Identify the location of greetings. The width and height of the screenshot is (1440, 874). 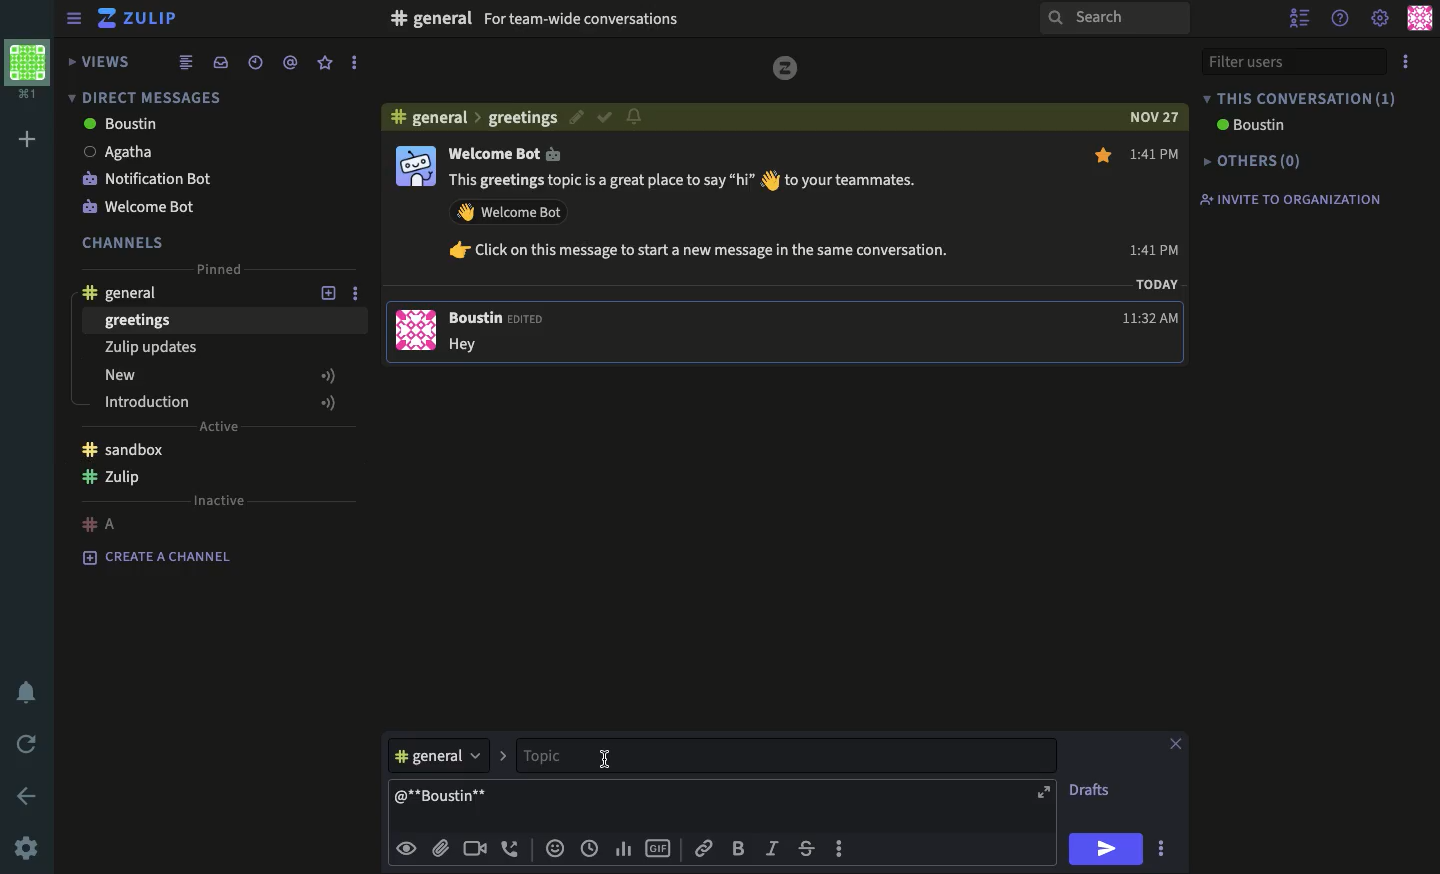
(139, 320).